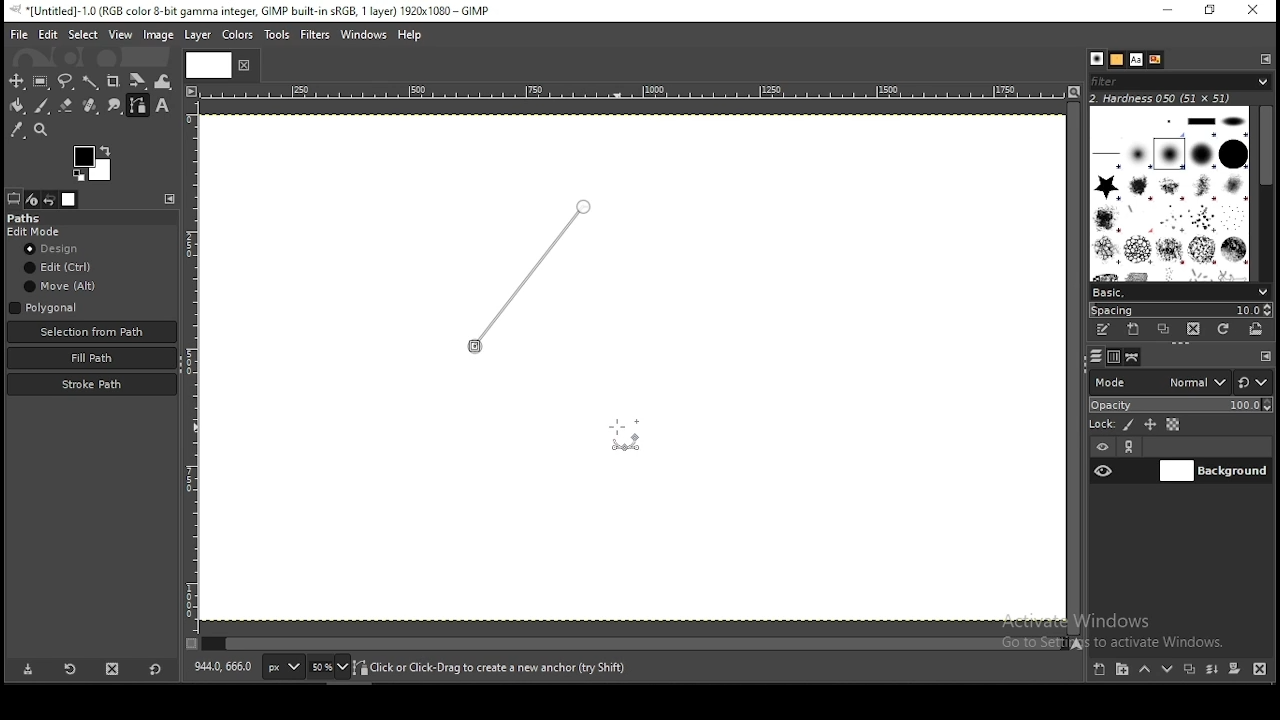 The image size is (1280, 720). I want to click on design, so click(56, 248).